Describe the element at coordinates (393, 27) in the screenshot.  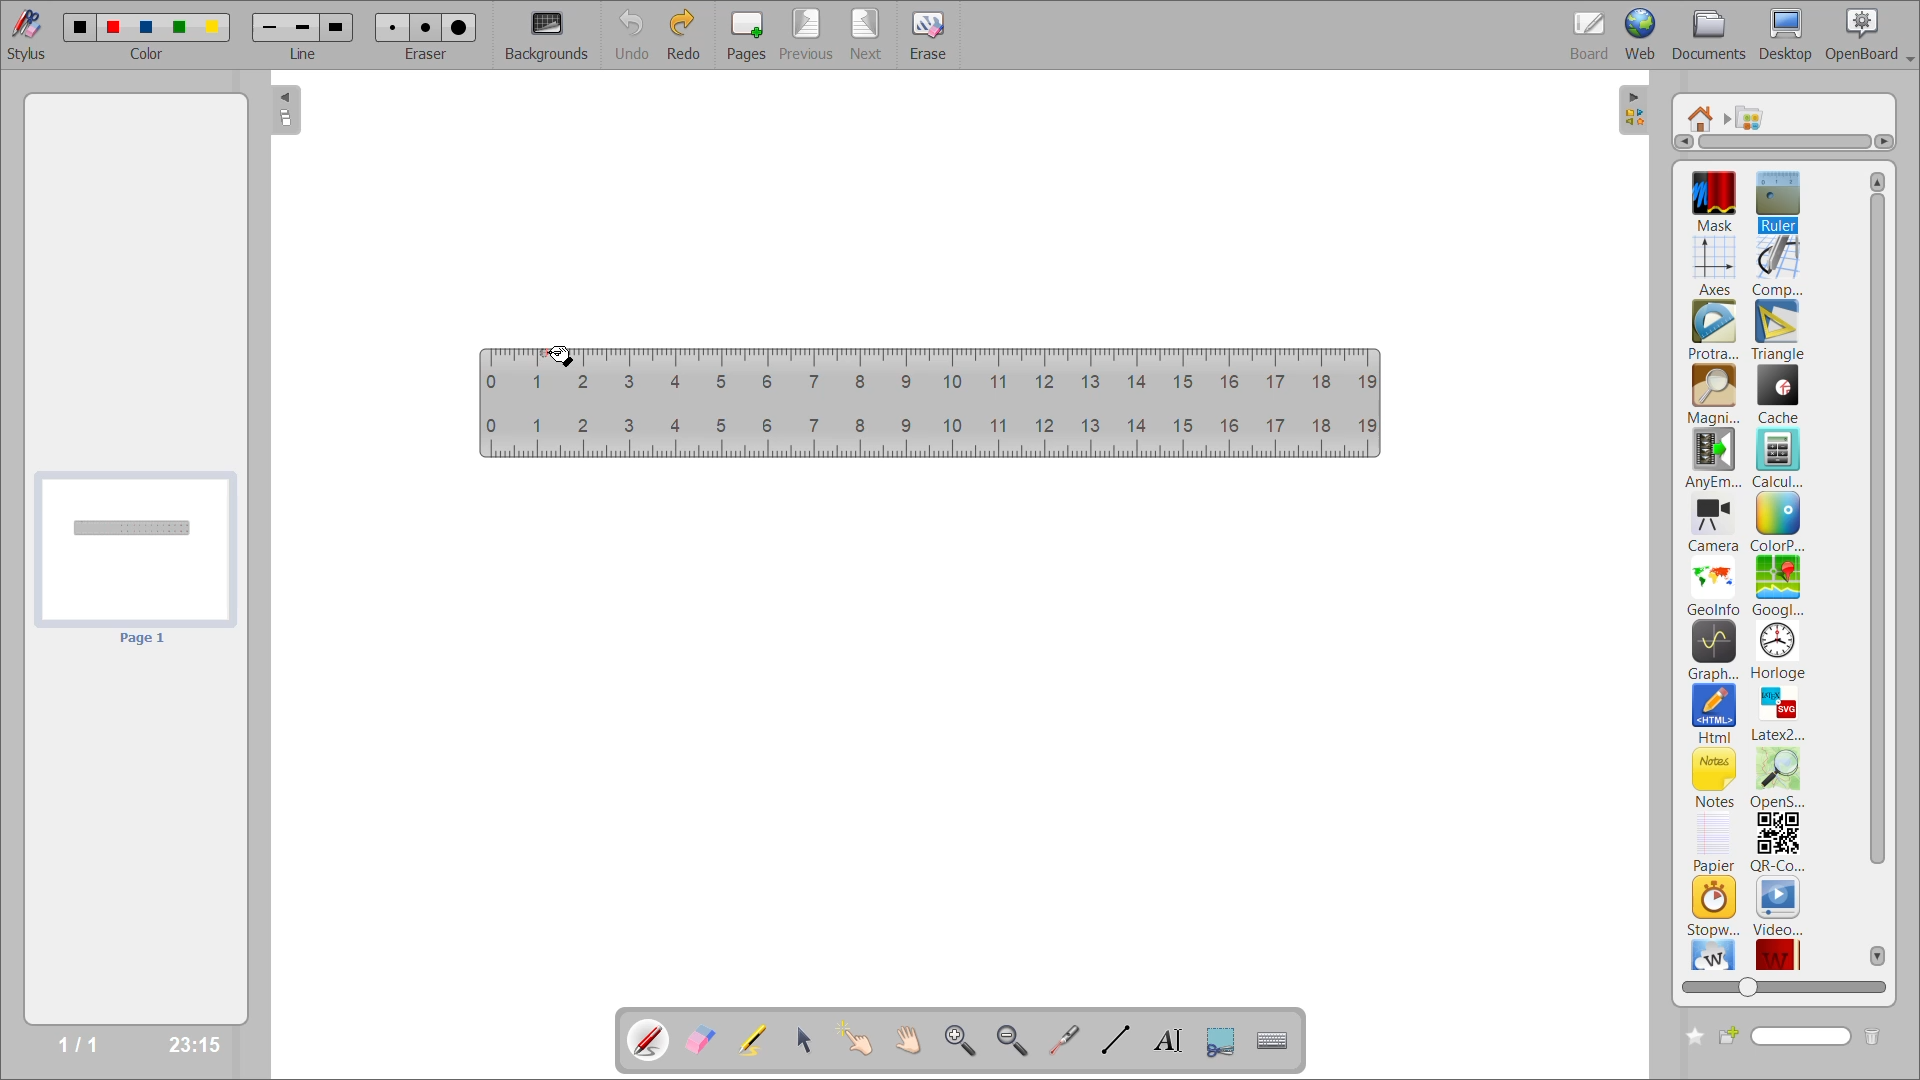
I see `eraser 1` at that location.